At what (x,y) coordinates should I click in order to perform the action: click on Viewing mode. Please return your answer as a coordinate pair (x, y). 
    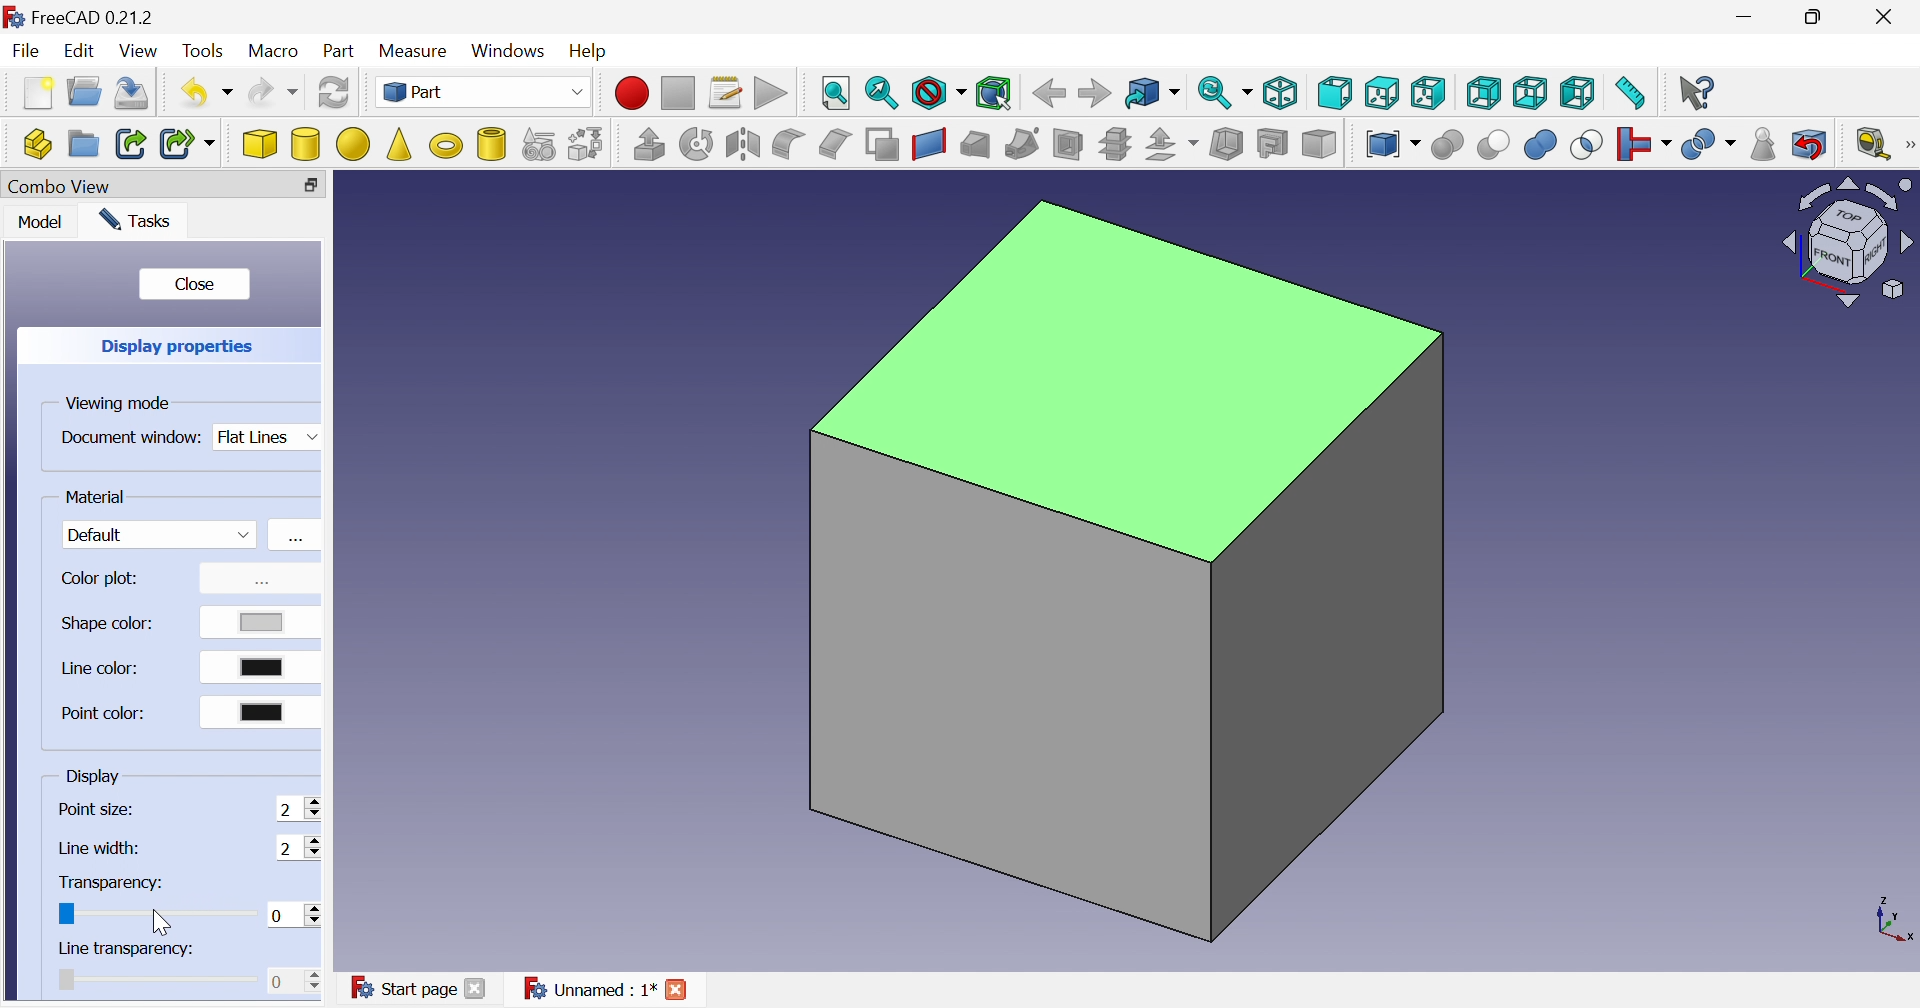
    Looking at the image, I should click on (118, 402).